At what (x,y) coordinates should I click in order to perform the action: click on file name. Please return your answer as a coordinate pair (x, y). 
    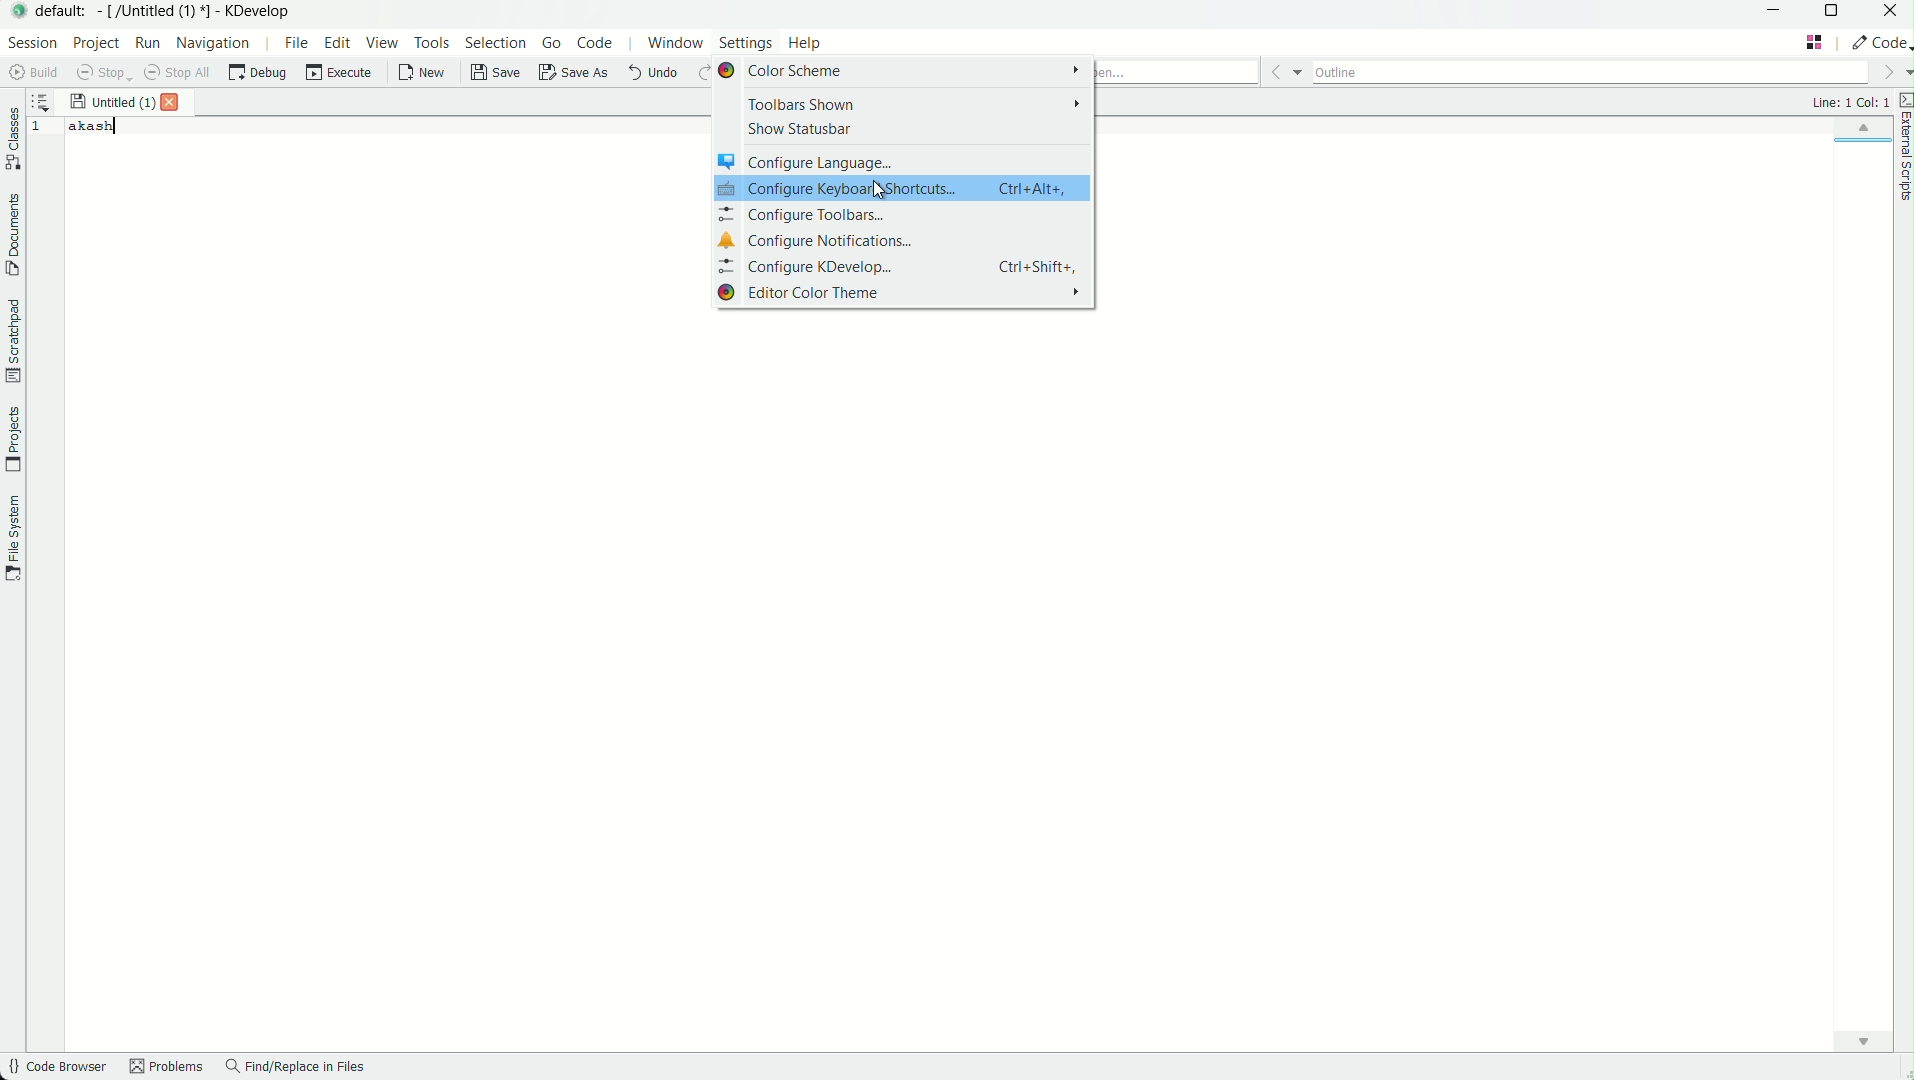
    Looking at the image, I should click on (112, 103).